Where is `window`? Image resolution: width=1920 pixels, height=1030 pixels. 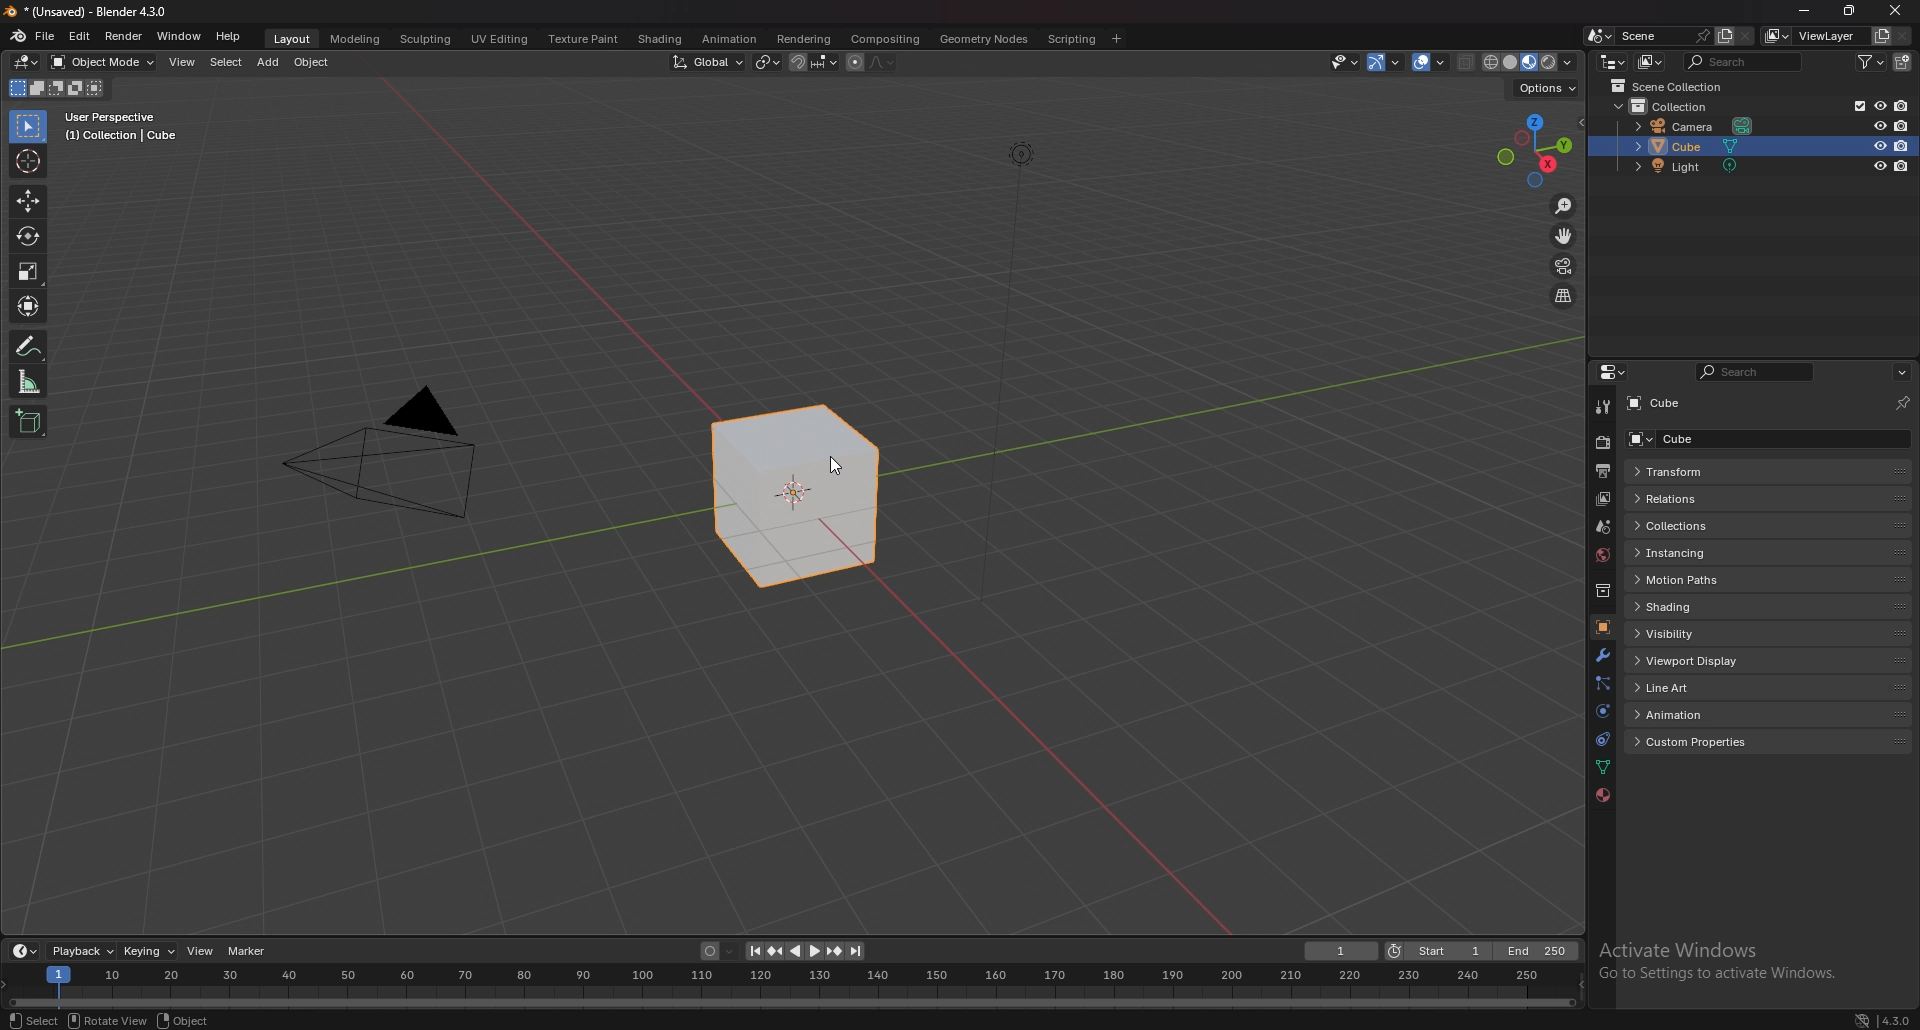 window is located at coordinates (179, 36).